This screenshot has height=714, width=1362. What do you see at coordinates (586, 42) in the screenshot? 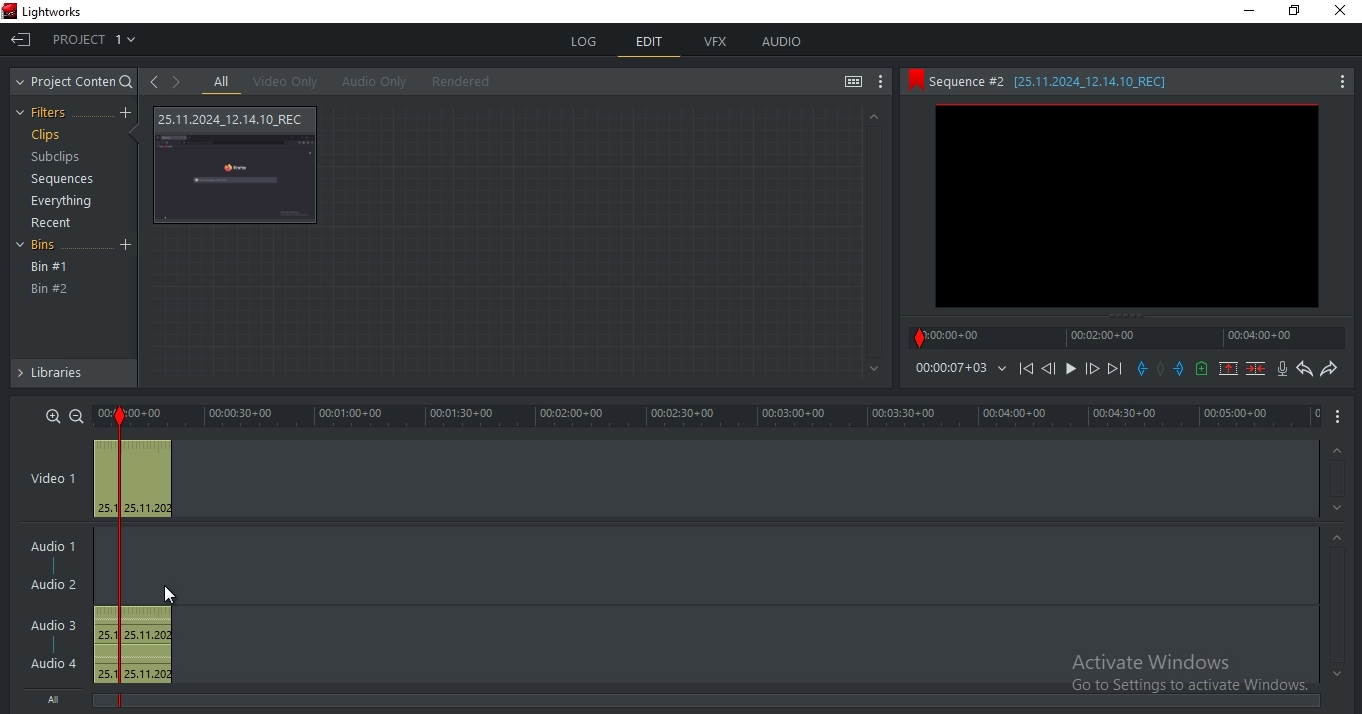
I see `log` at bounding box center [586, 42].